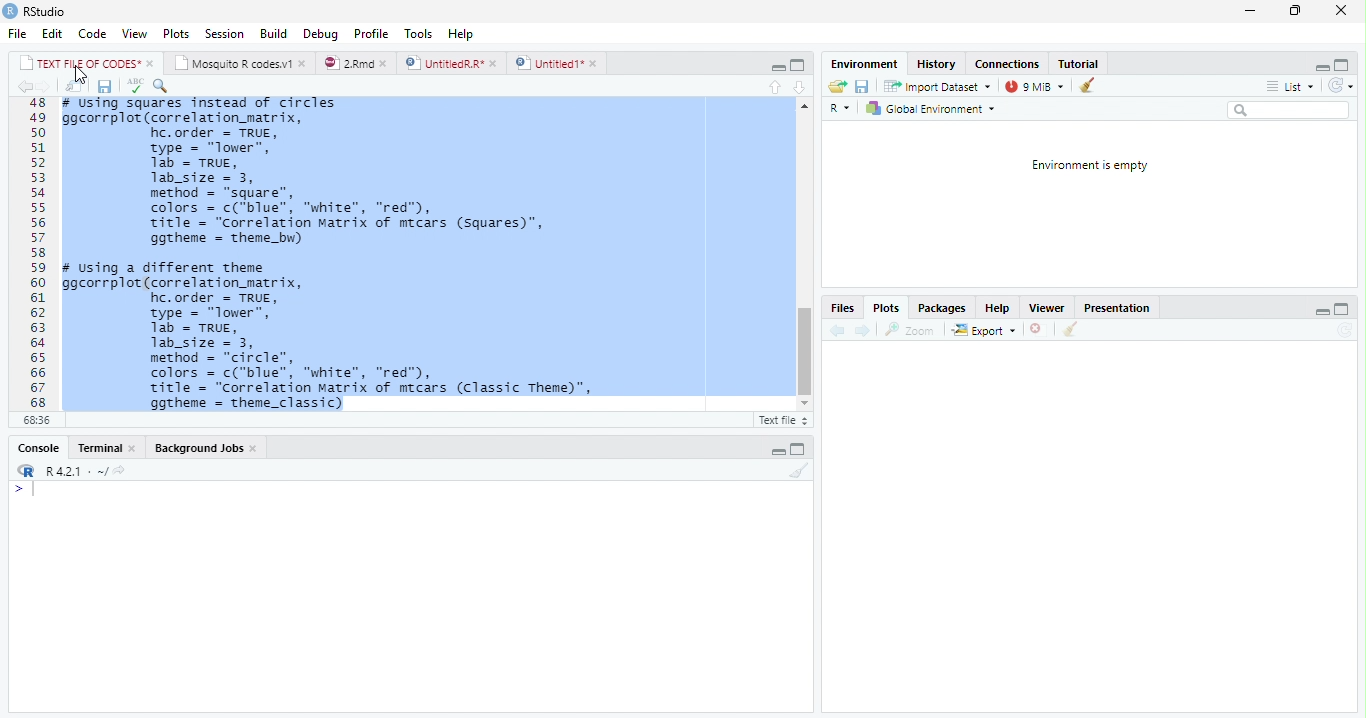  Describe the element at coordinates (1346, 65) in the screenshot. I see `hide console` at that location.